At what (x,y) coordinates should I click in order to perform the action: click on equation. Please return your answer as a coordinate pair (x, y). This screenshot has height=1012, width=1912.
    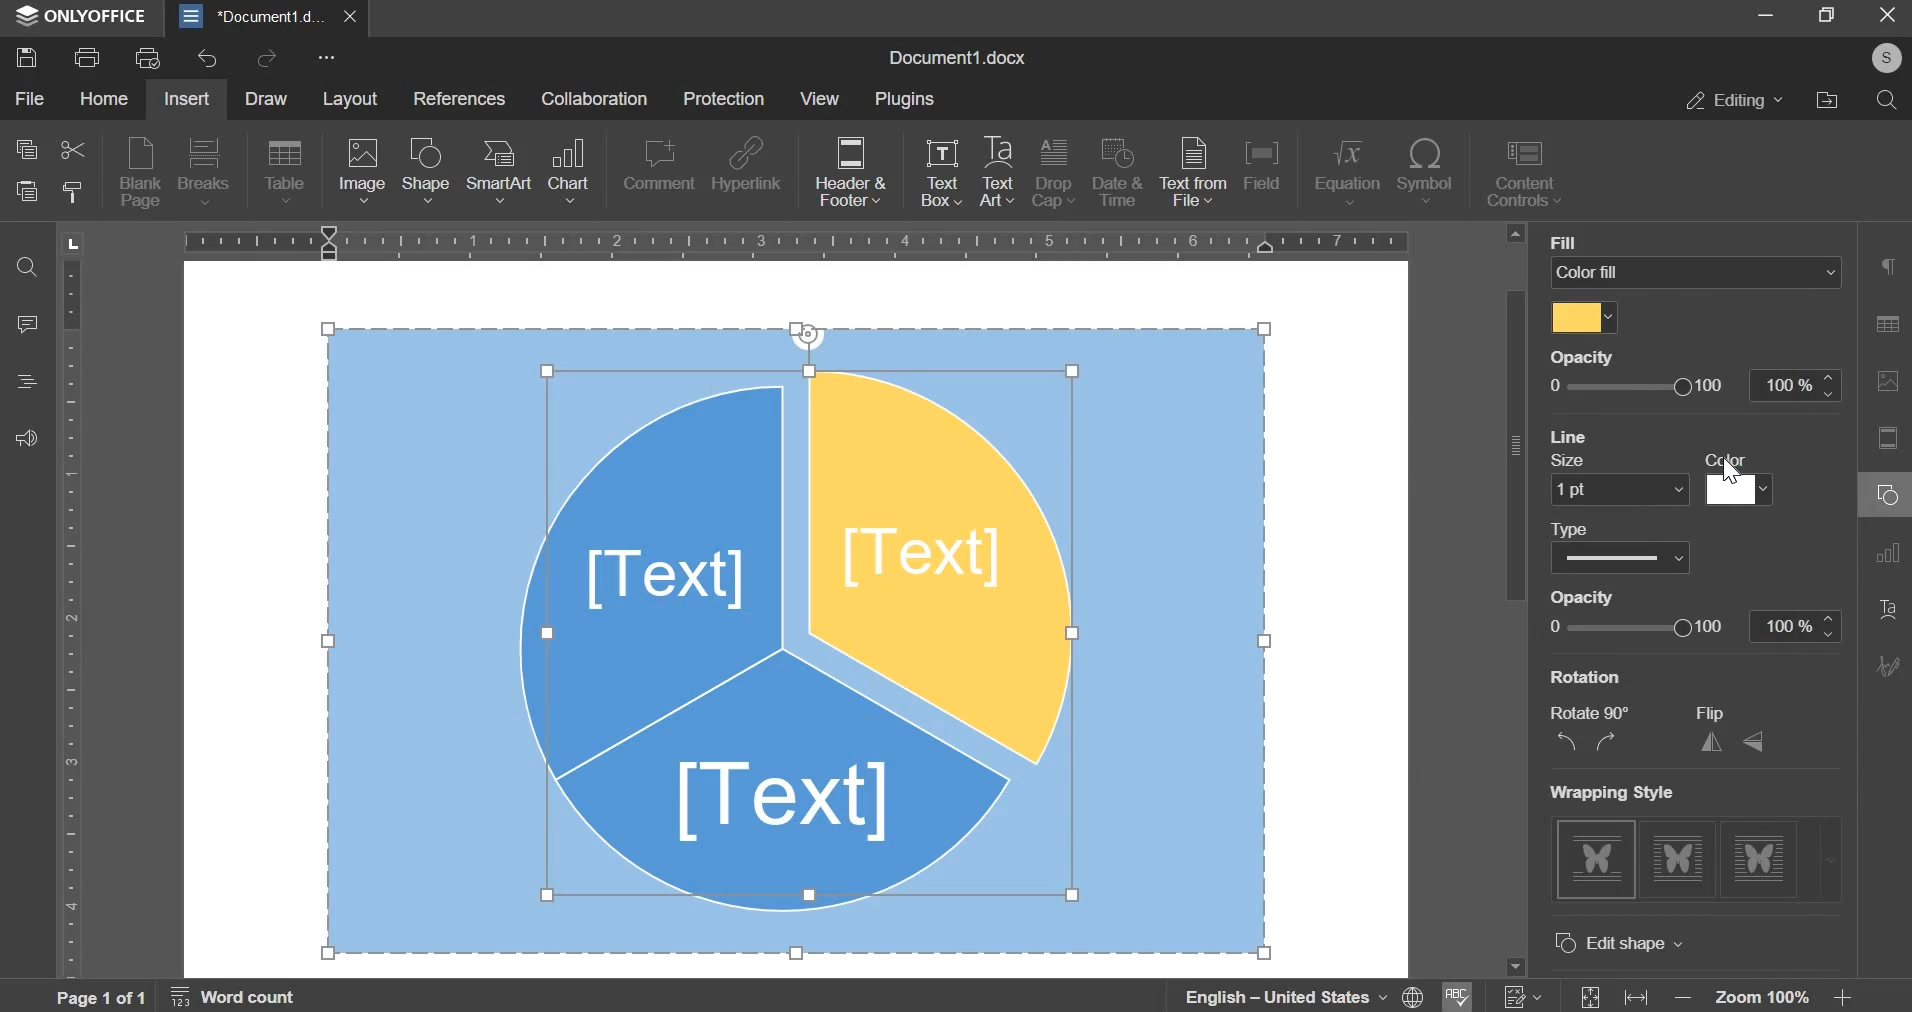
    Looking at the image, I should click on (1348, 173).